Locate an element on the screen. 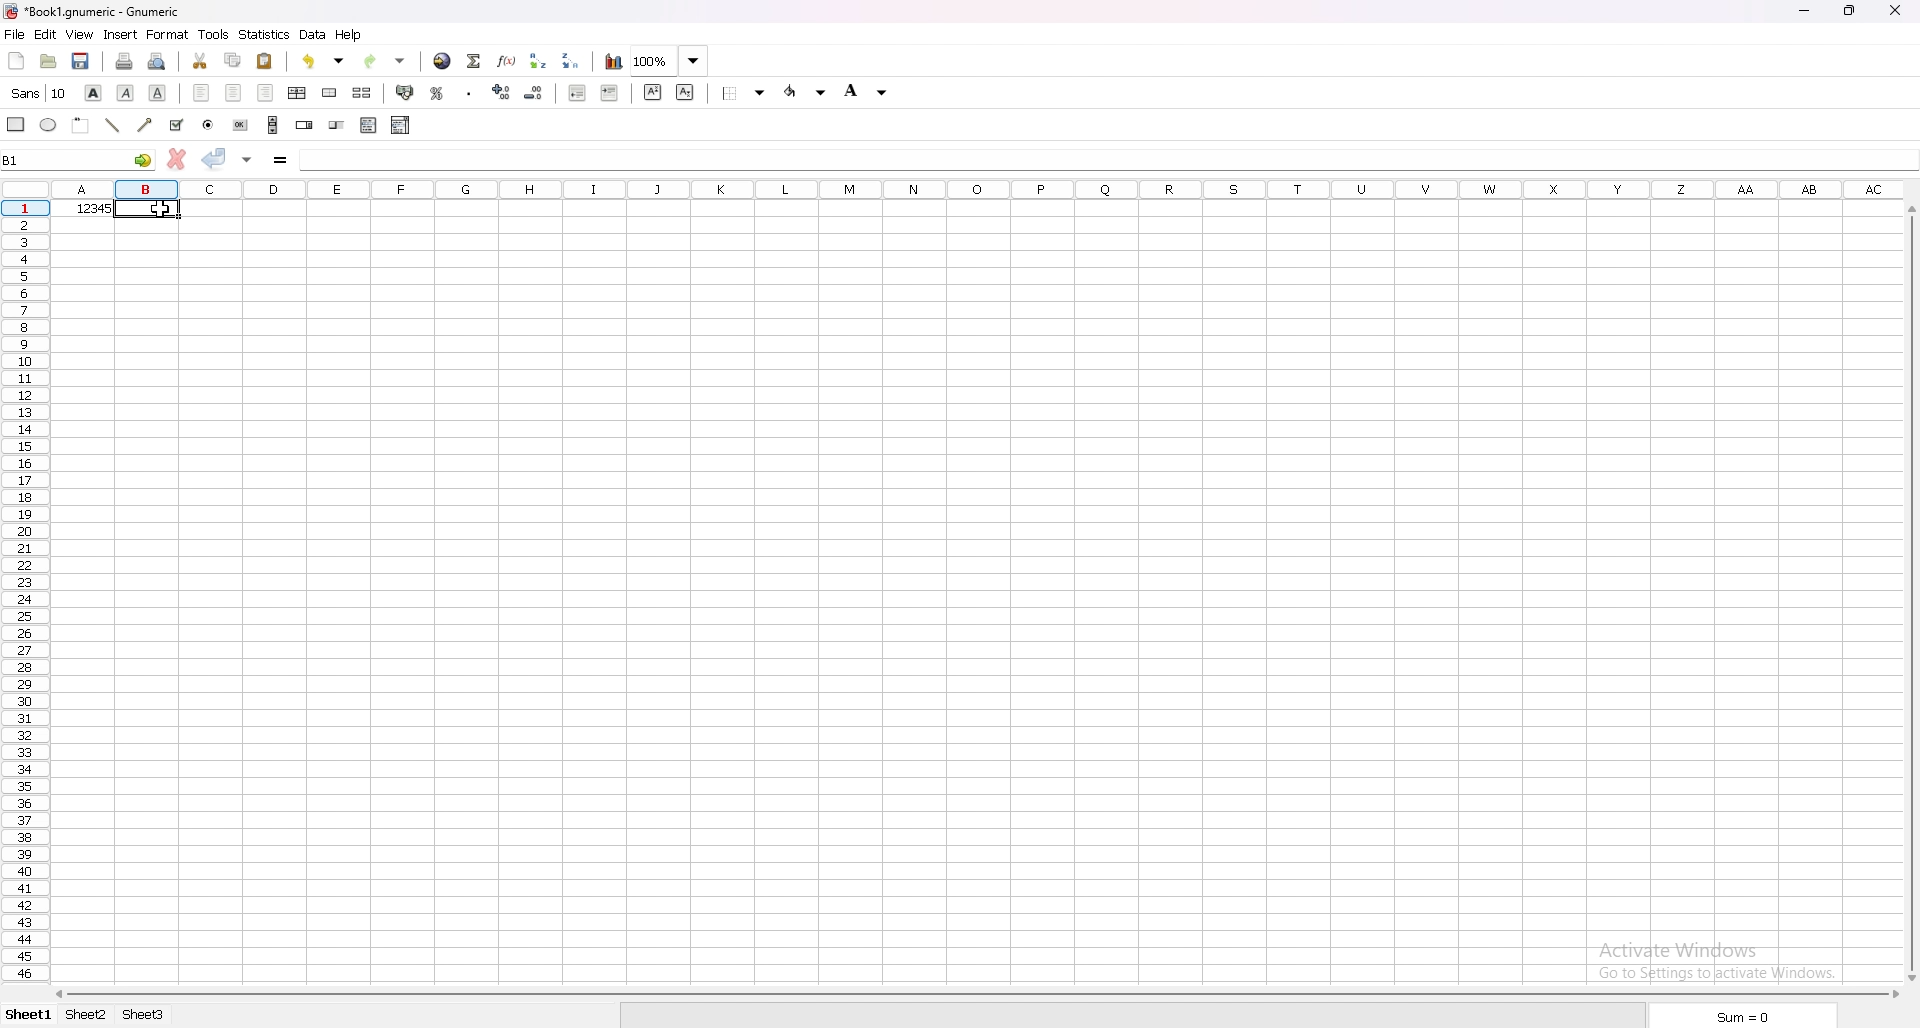 The image size is (1920, 1028). border is located at coordinates (744, 93).